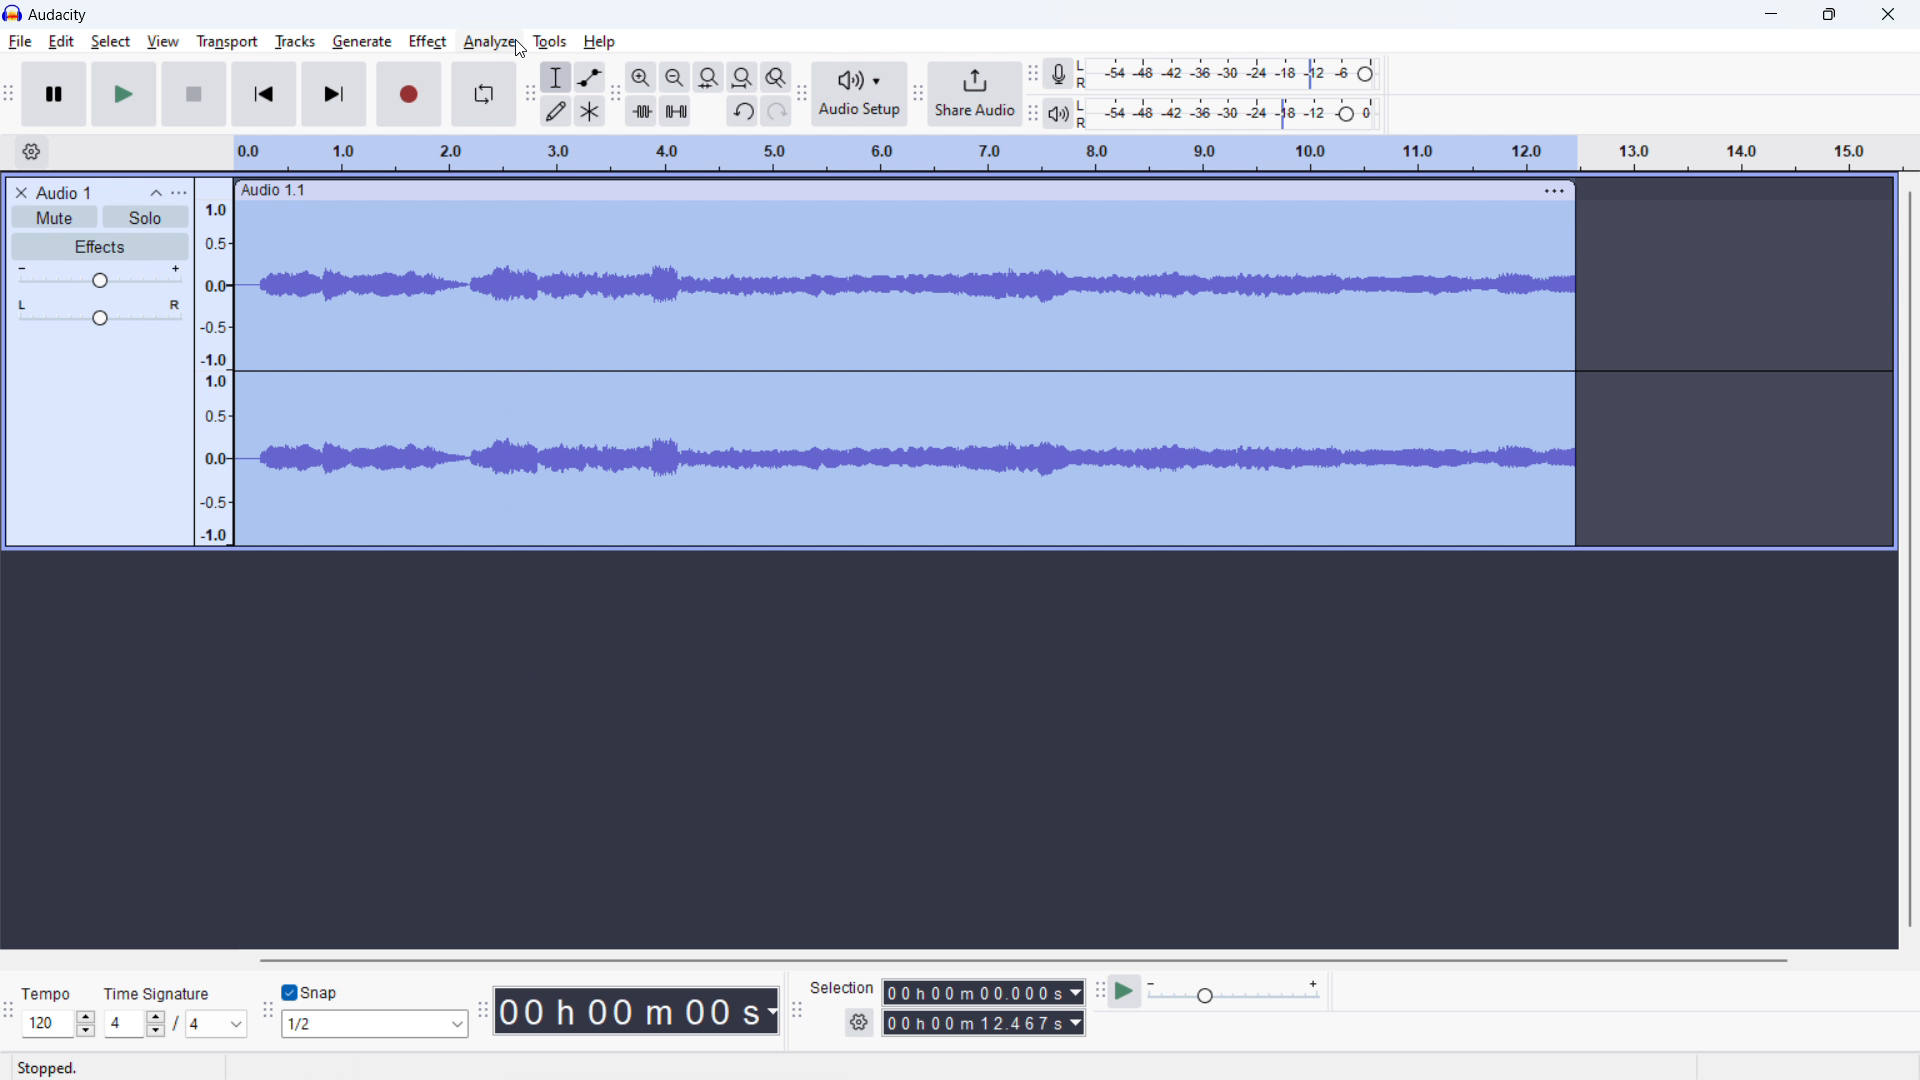  Describe the element at coordinates (1552, 191) in the screenshot. I see `track options` at that location.